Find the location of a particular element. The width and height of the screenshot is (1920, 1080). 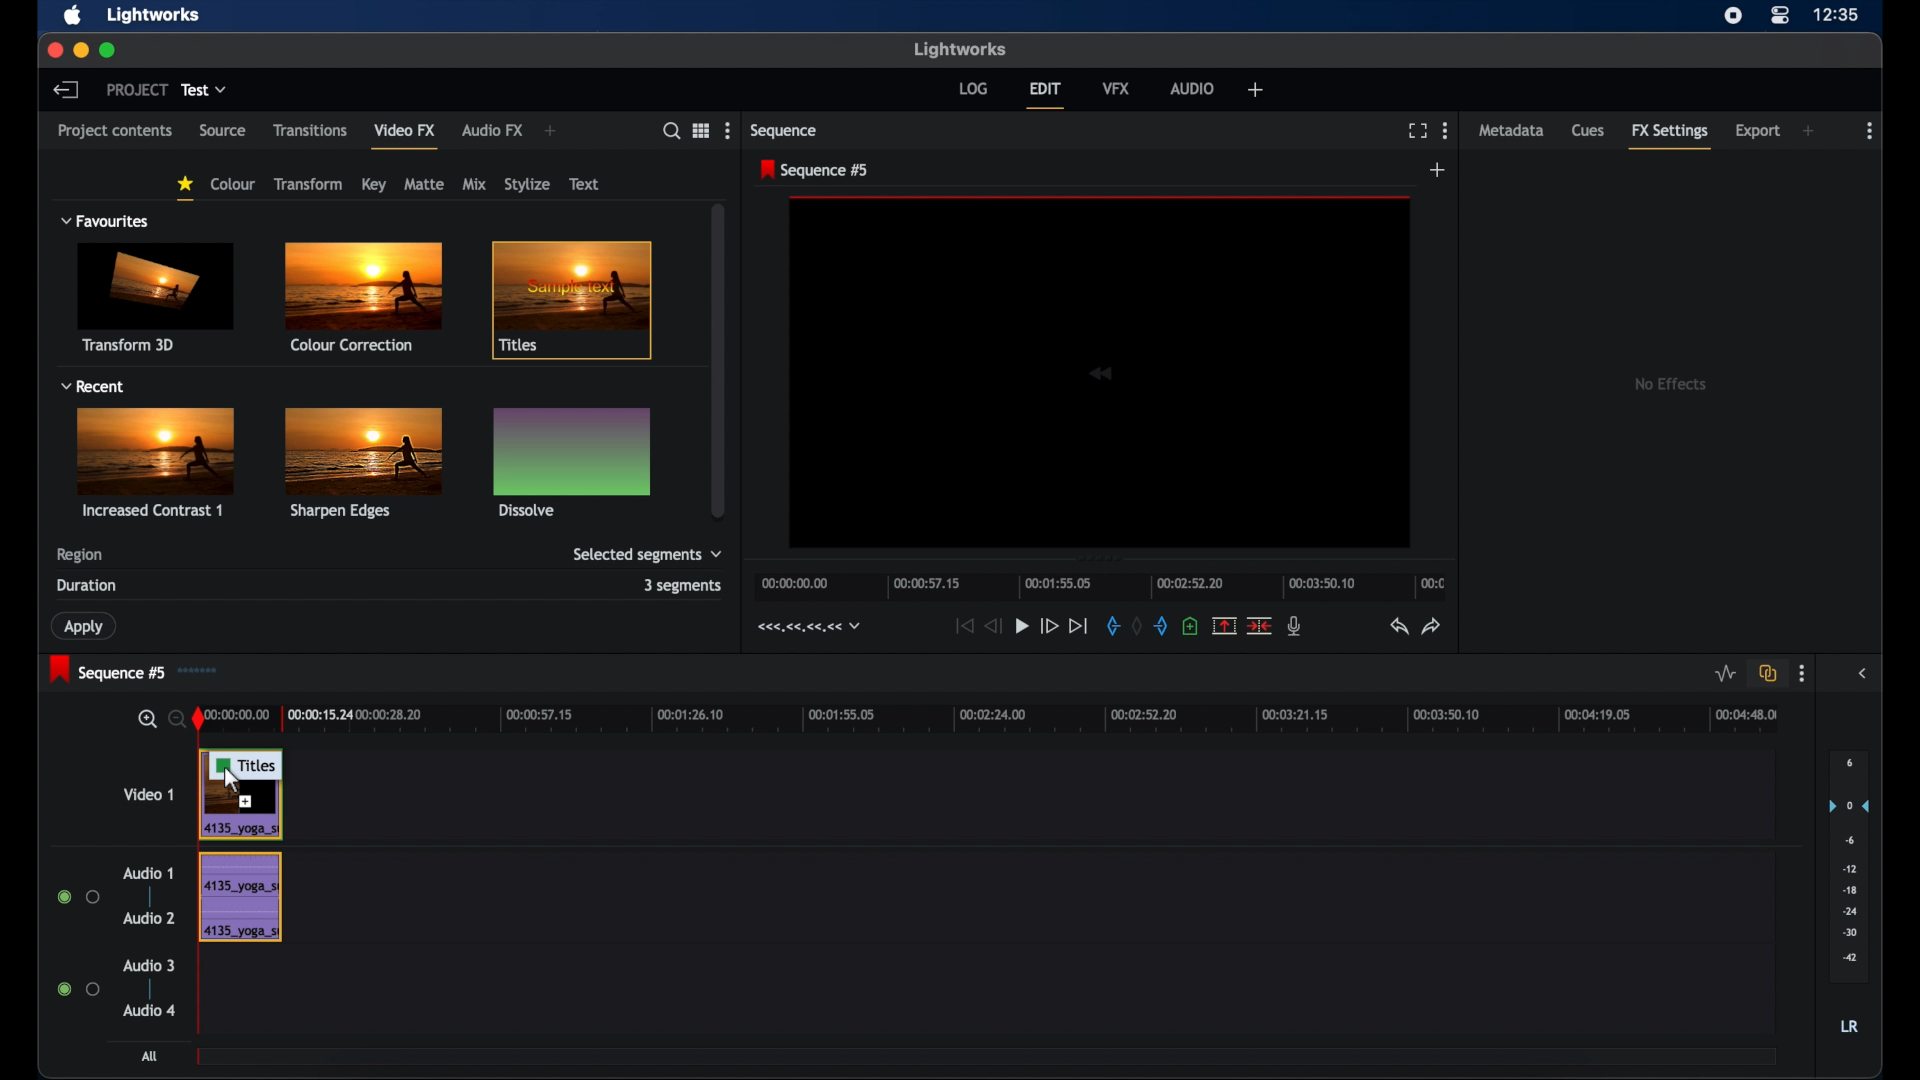

colour is located at coordinates (232, 184).